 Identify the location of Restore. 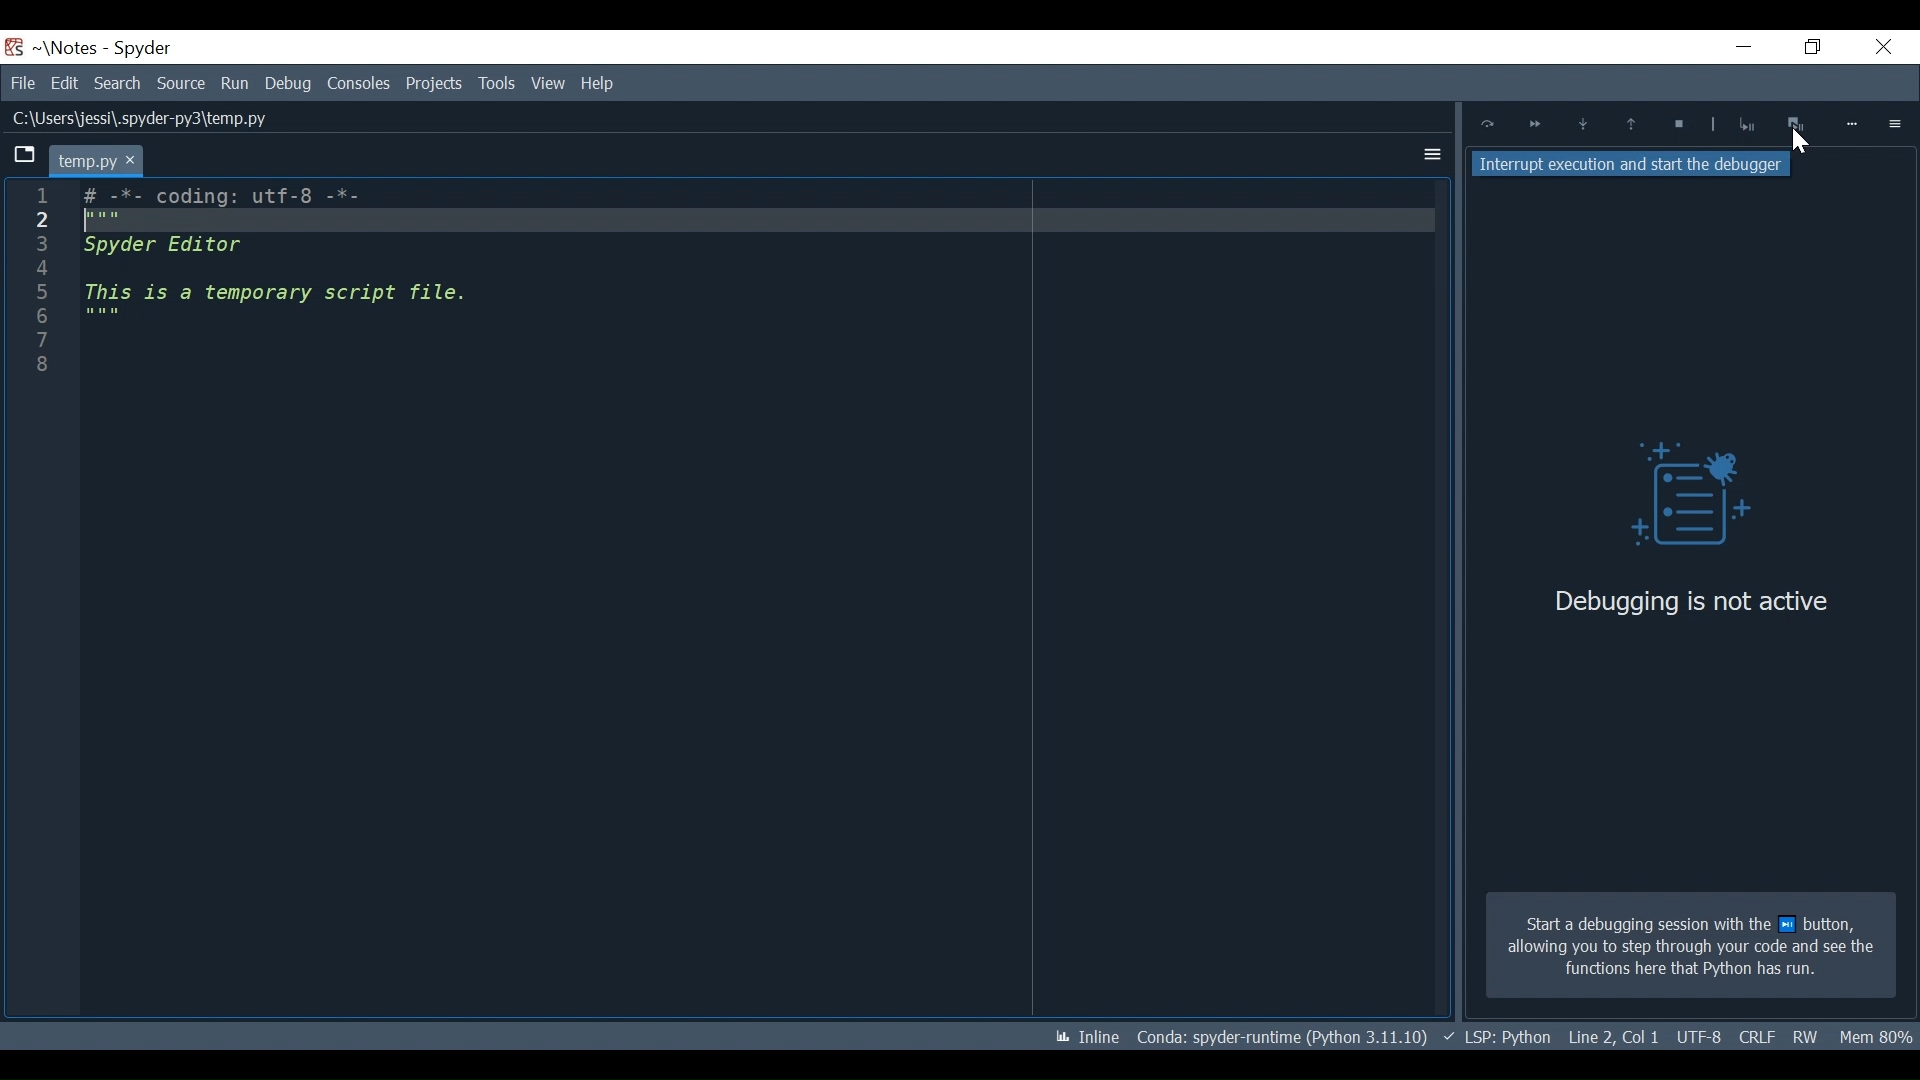
(1807, 48).